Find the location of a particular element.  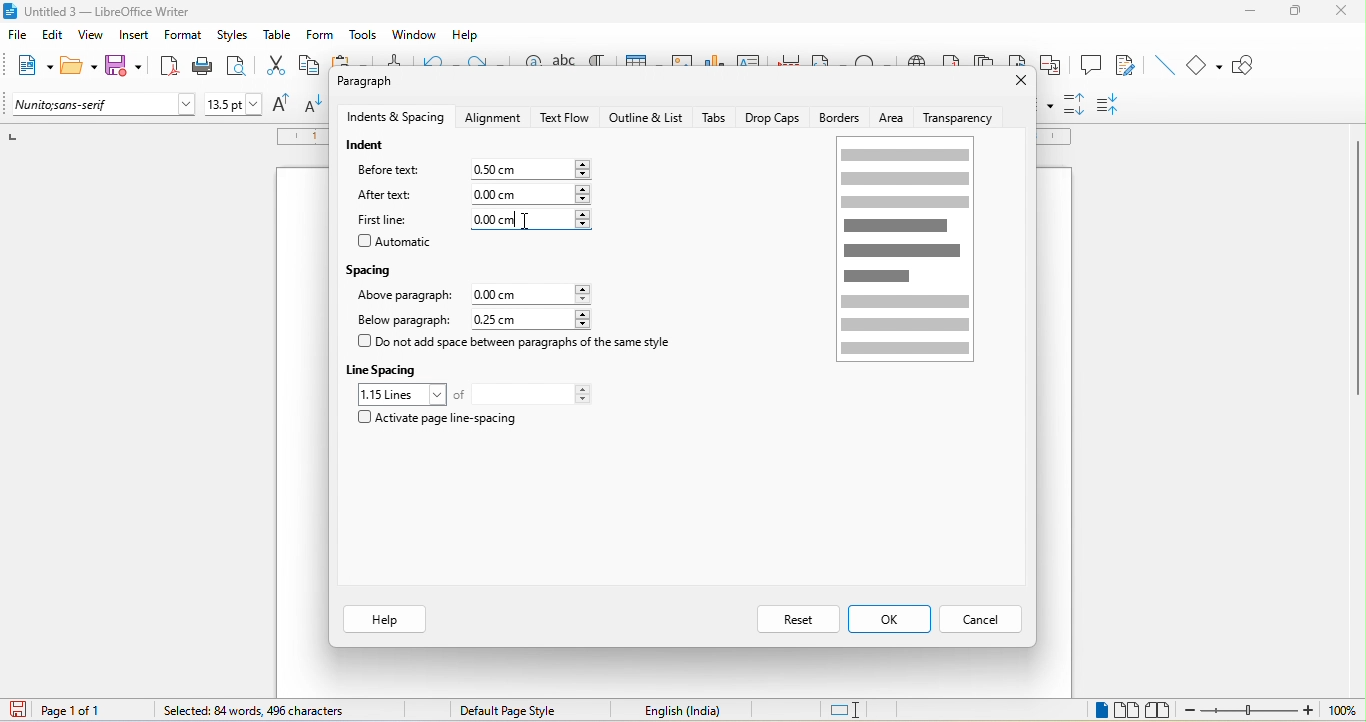

before text is located at coordinates (391, 170).